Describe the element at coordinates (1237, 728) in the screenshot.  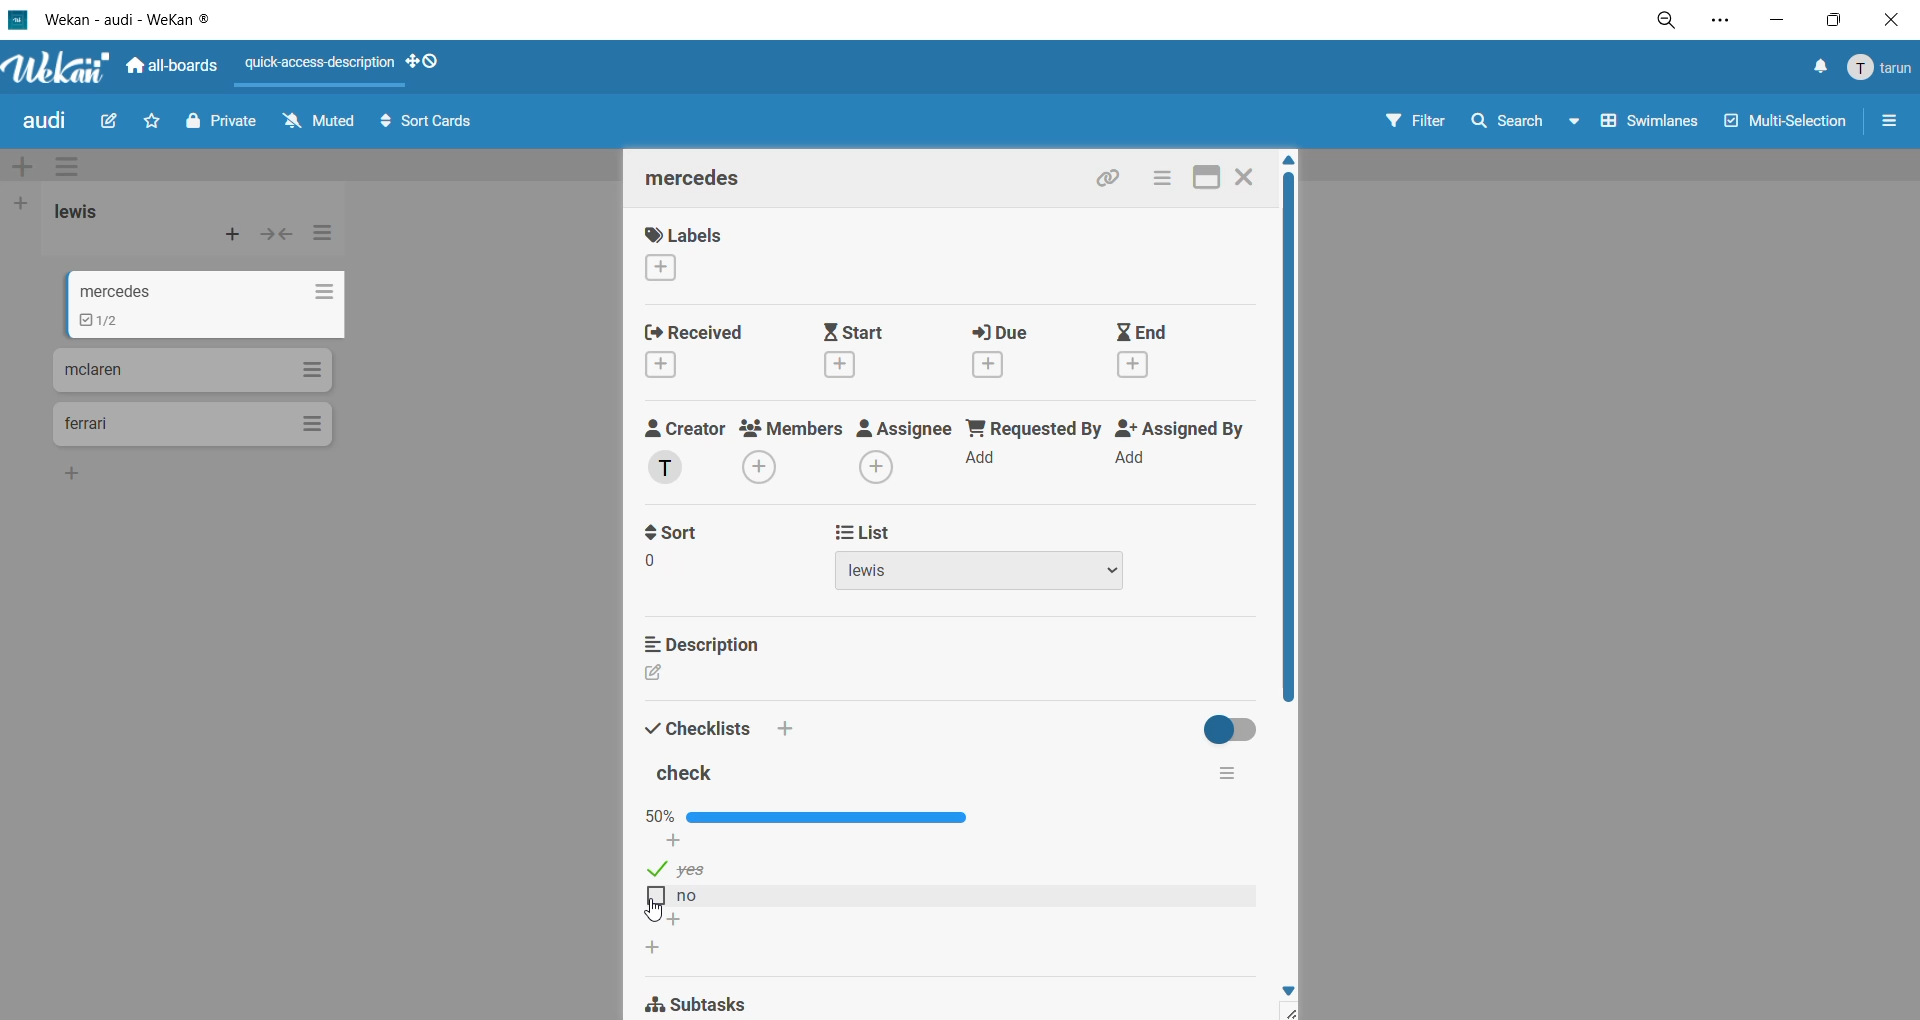
I see `hide completed checklists` at that location.